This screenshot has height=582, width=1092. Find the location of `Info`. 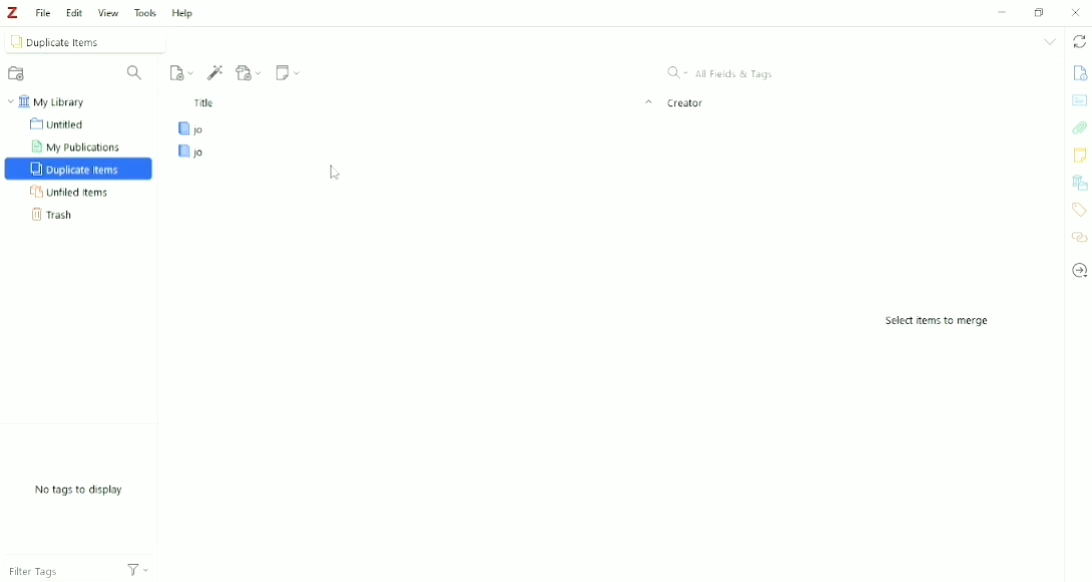

Info is located at coordinates (1079, 71).